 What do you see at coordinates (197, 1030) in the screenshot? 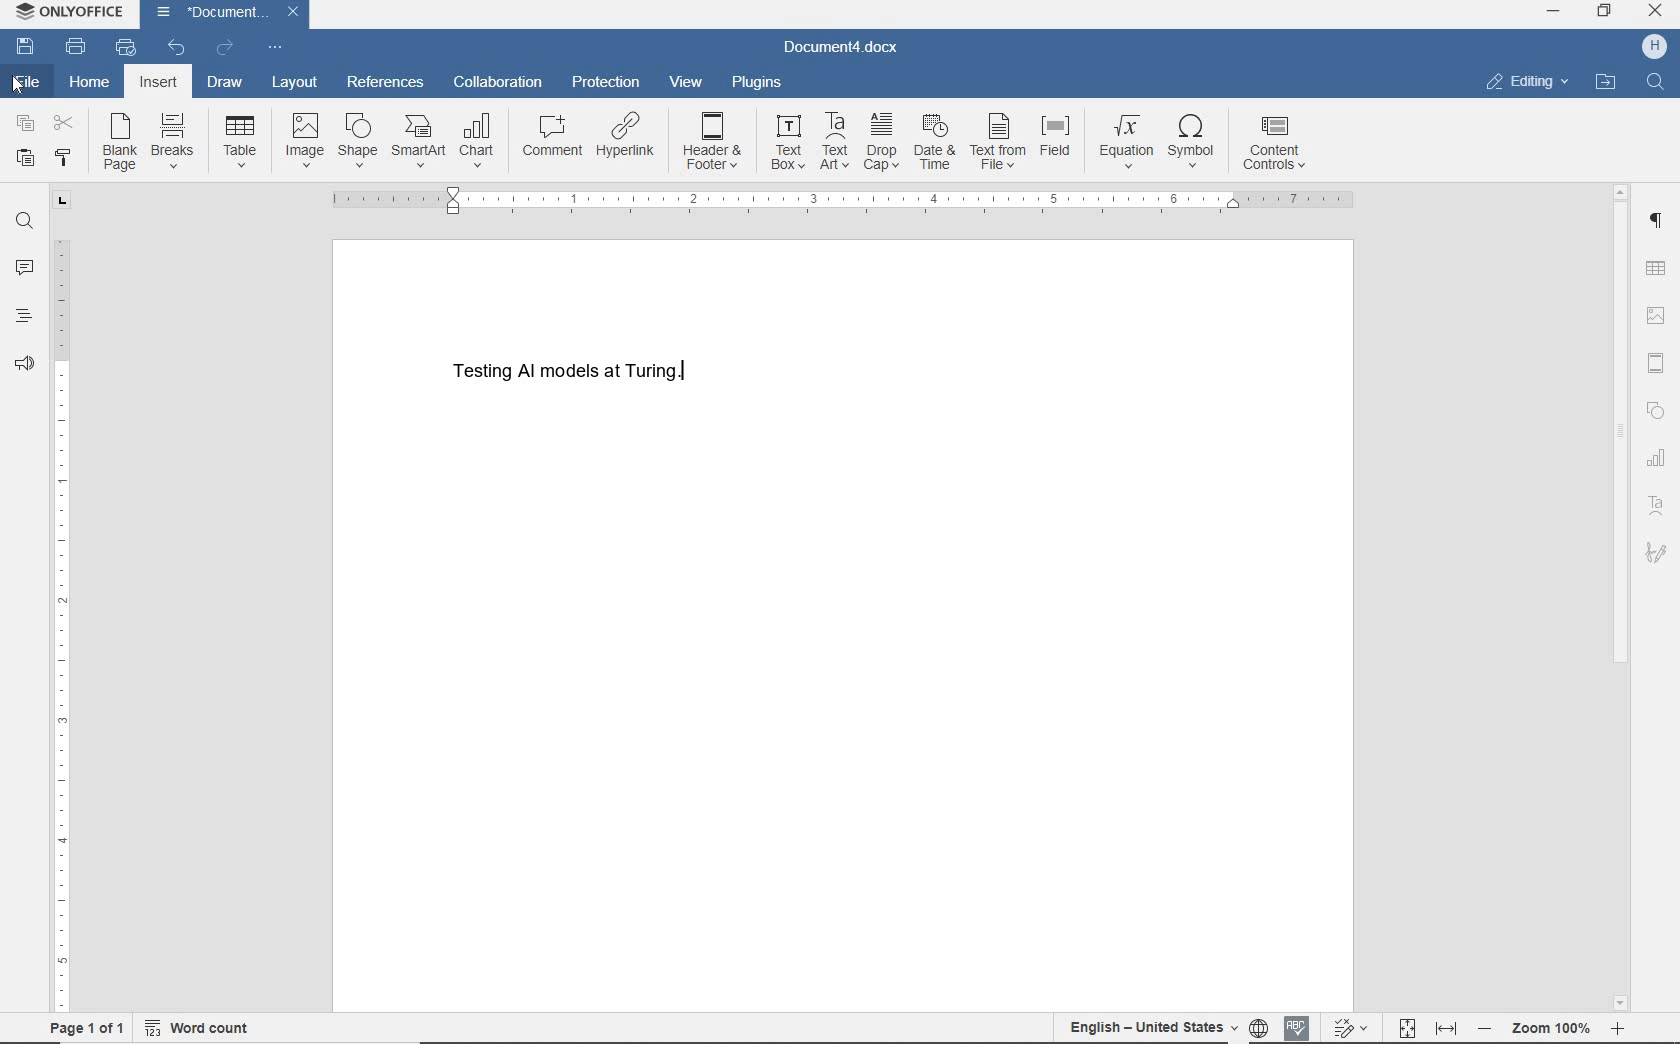
I see `word count` at bounding box center [197, 1030].